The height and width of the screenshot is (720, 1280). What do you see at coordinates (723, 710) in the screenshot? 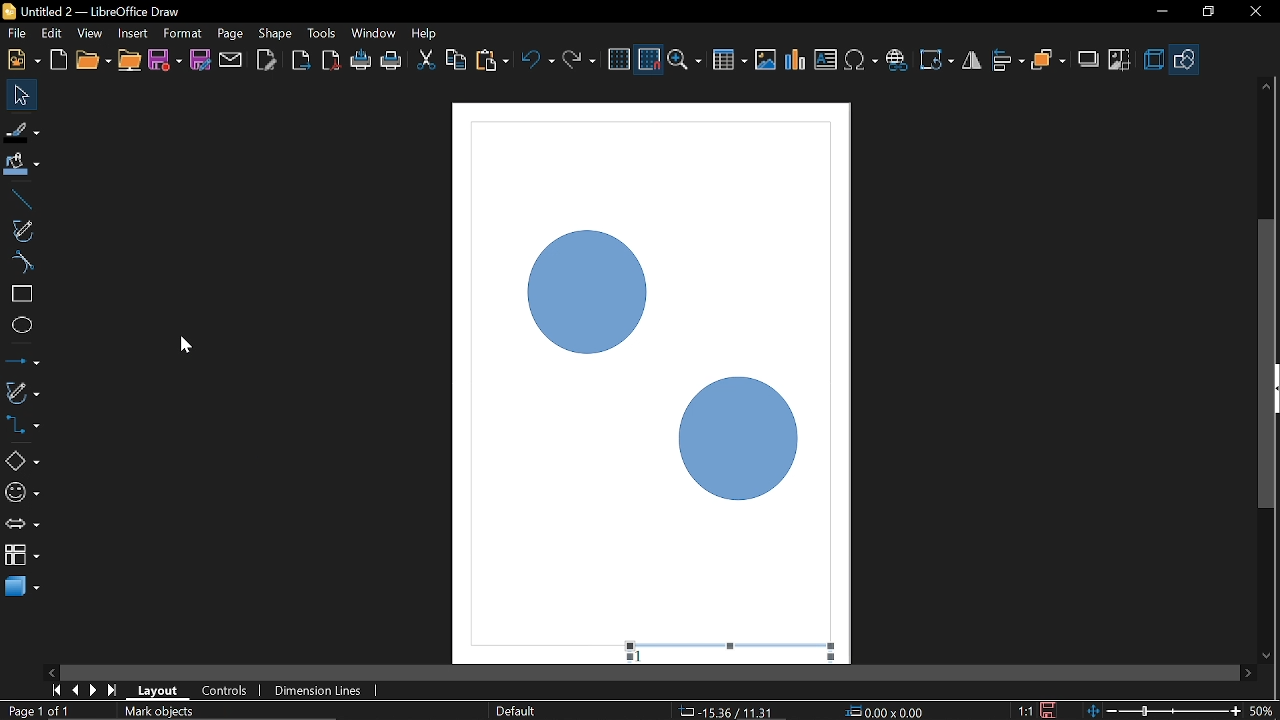
I see `Location` at bounding box center [723, 710].